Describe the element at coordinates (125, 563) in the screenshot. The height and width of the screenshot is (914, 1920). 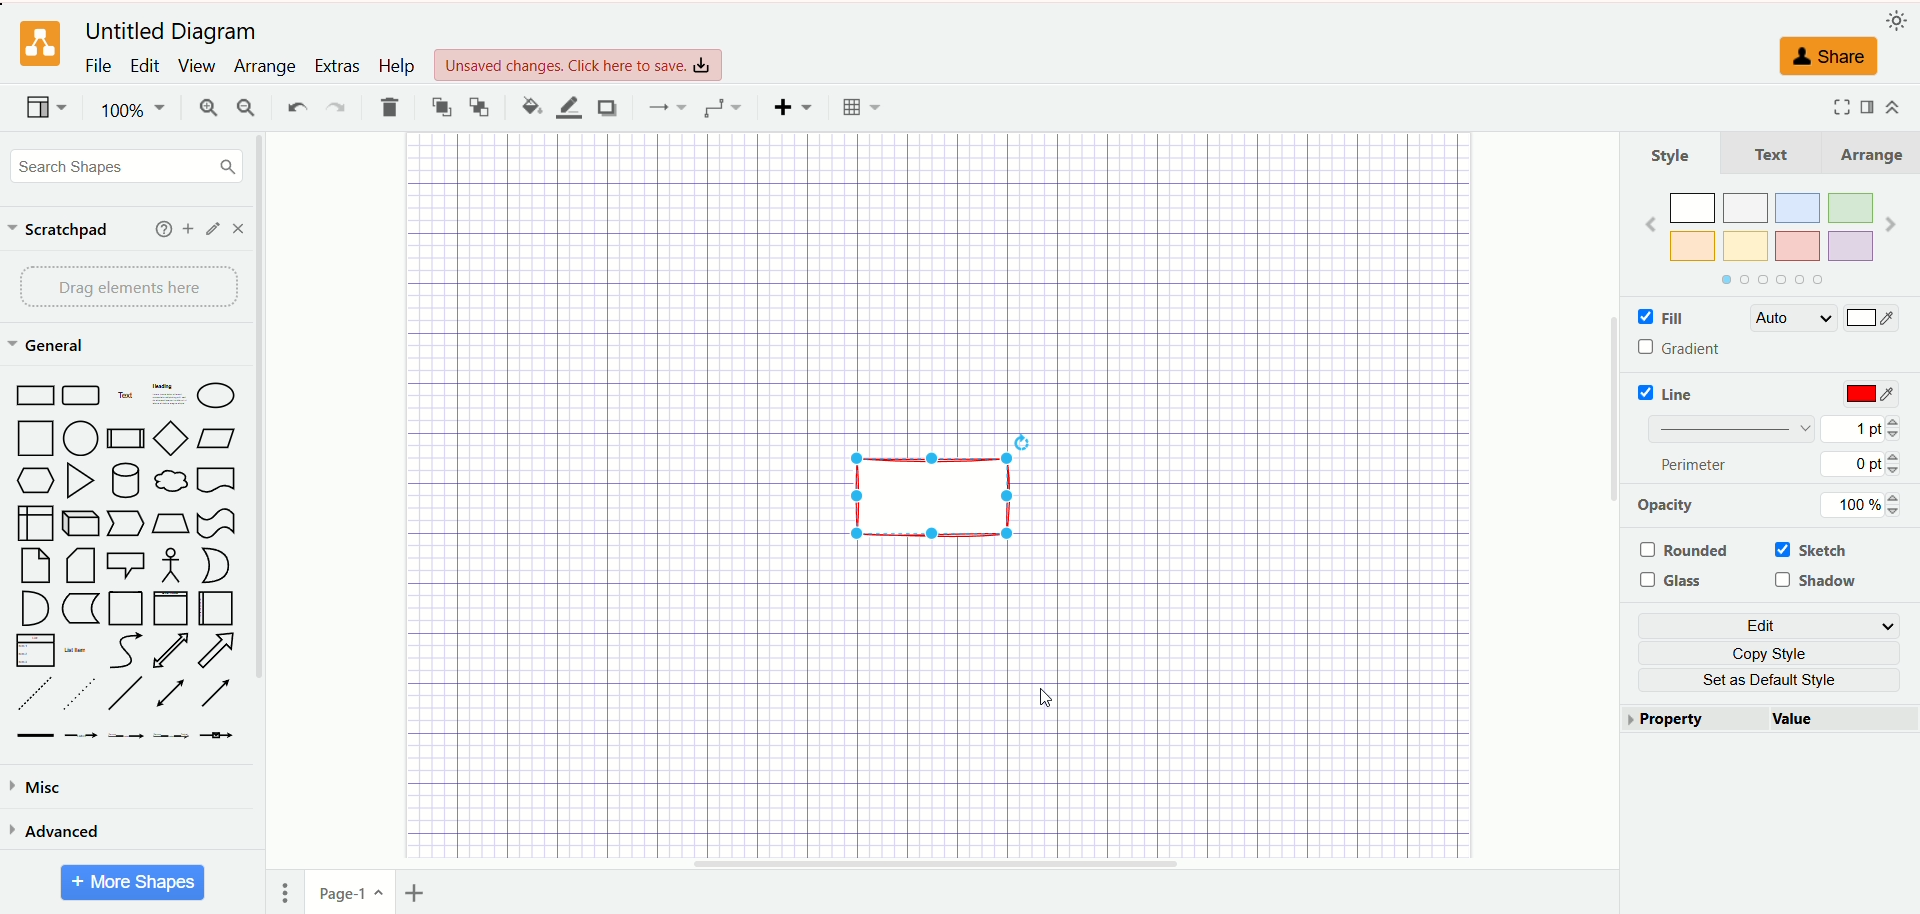
I see `shapes` at that location.